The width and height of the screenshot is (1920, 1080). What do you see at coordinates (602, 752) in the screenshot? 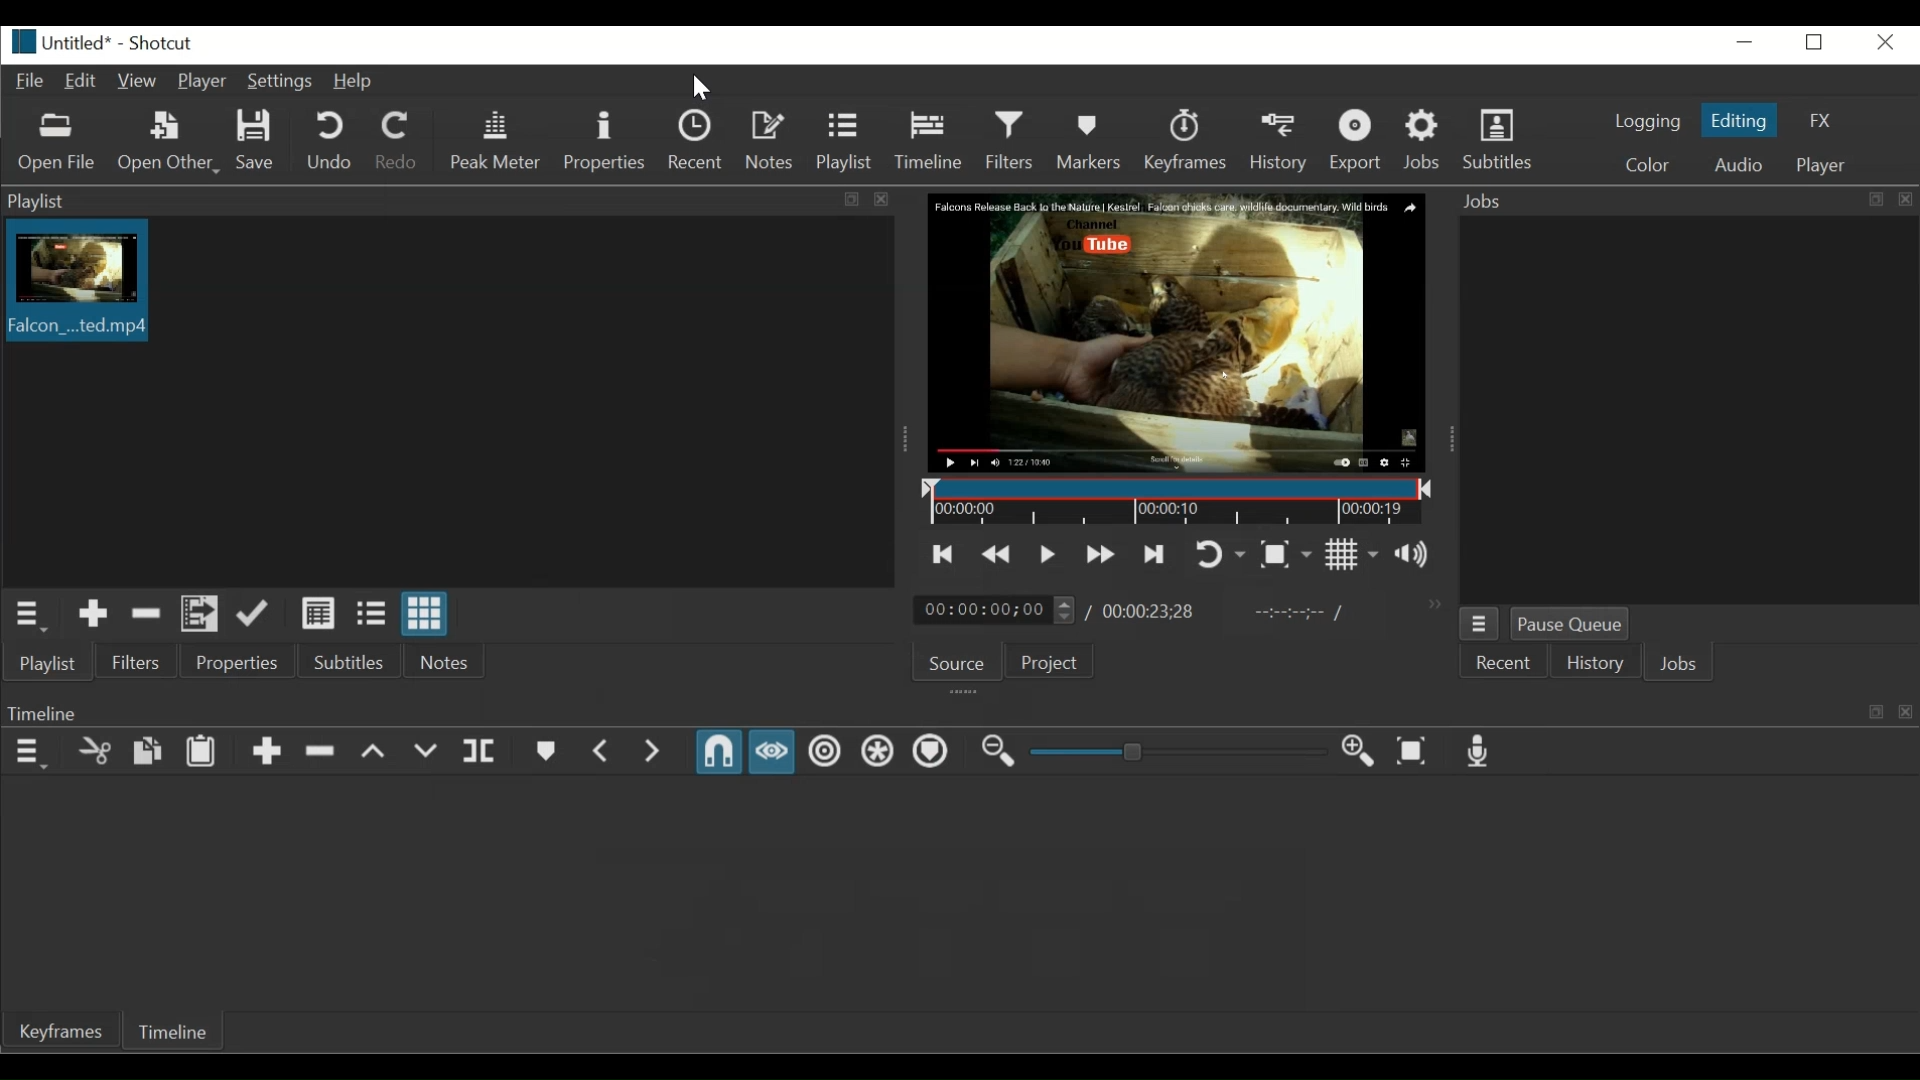
I see `Previous Marker` at bounding box center [602, 752].